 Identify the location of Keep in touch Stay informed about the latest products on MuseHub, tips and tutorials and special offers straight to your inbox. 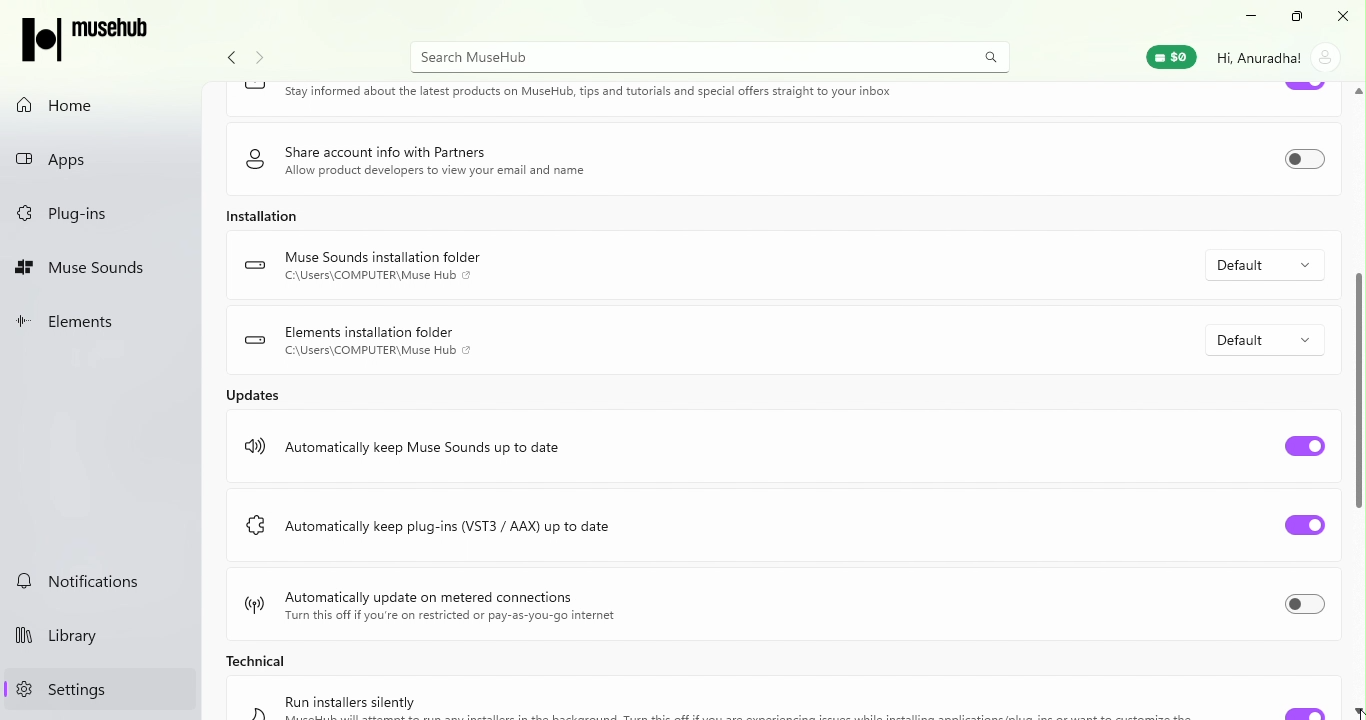
(592, 93).